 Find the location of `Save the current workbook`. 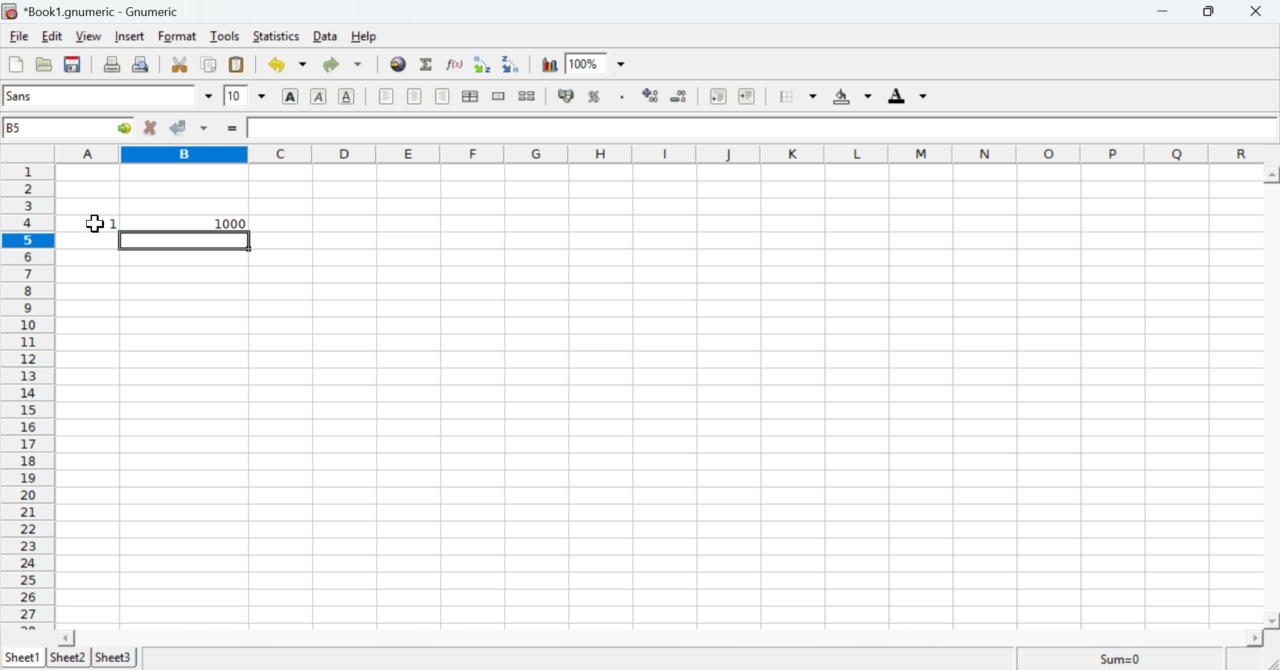

Save the current workbook is located at coordinates (74, 64).